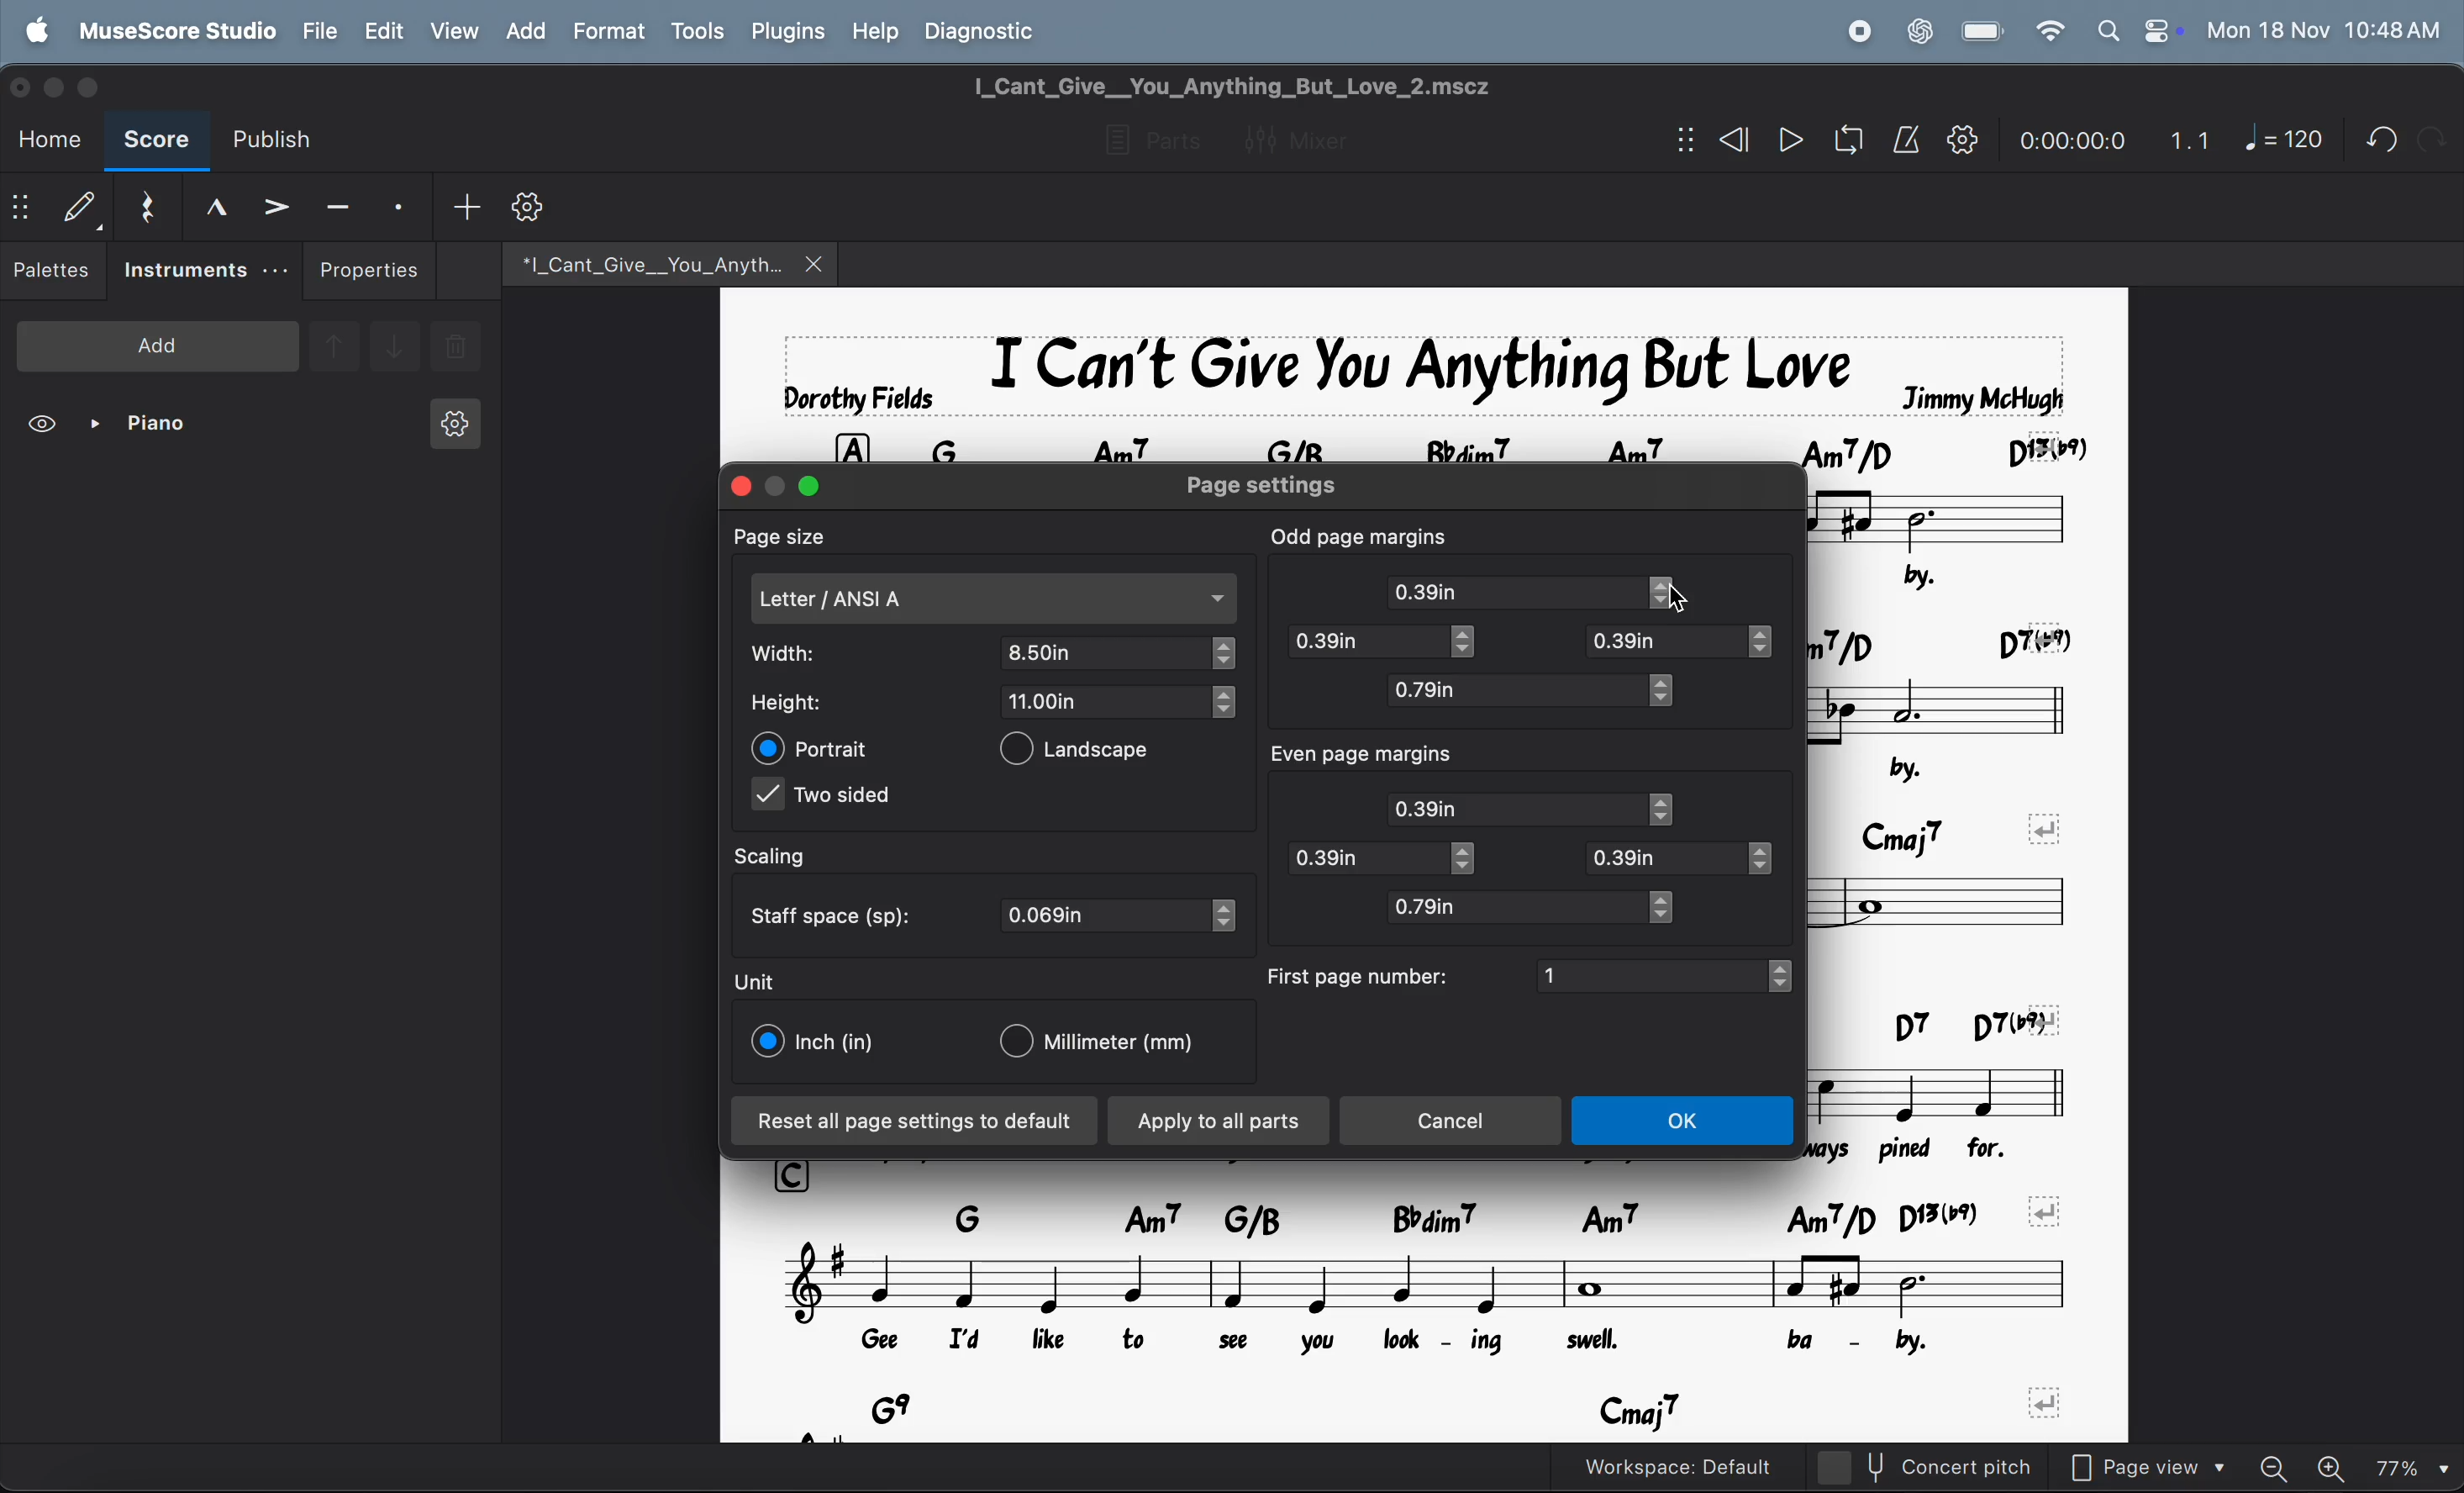 Image resolution: width=2464 pixels, height=1493 pixels. What do you see at coordinates (1668, 809) in the screenshot?
I see `toggle` at bounding box center [1668, 809].